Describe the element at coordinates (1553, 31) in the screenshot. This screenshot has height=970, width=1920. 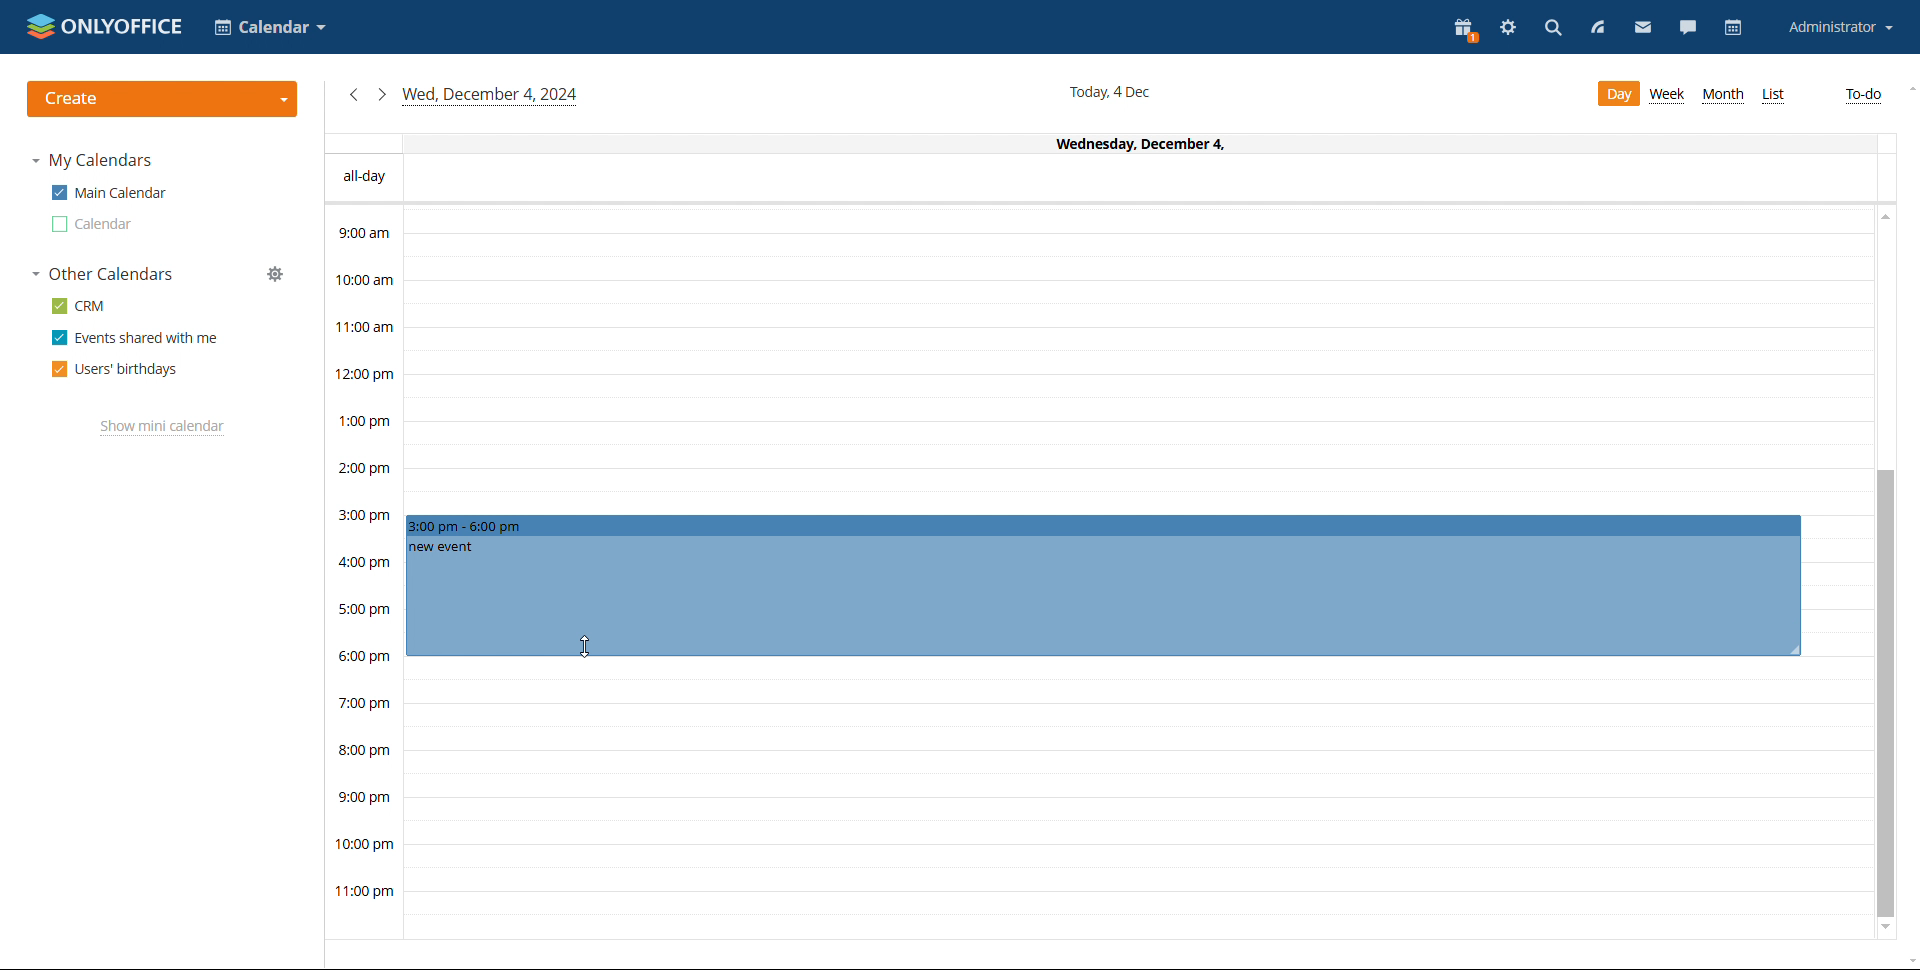
I see `search` at that location.